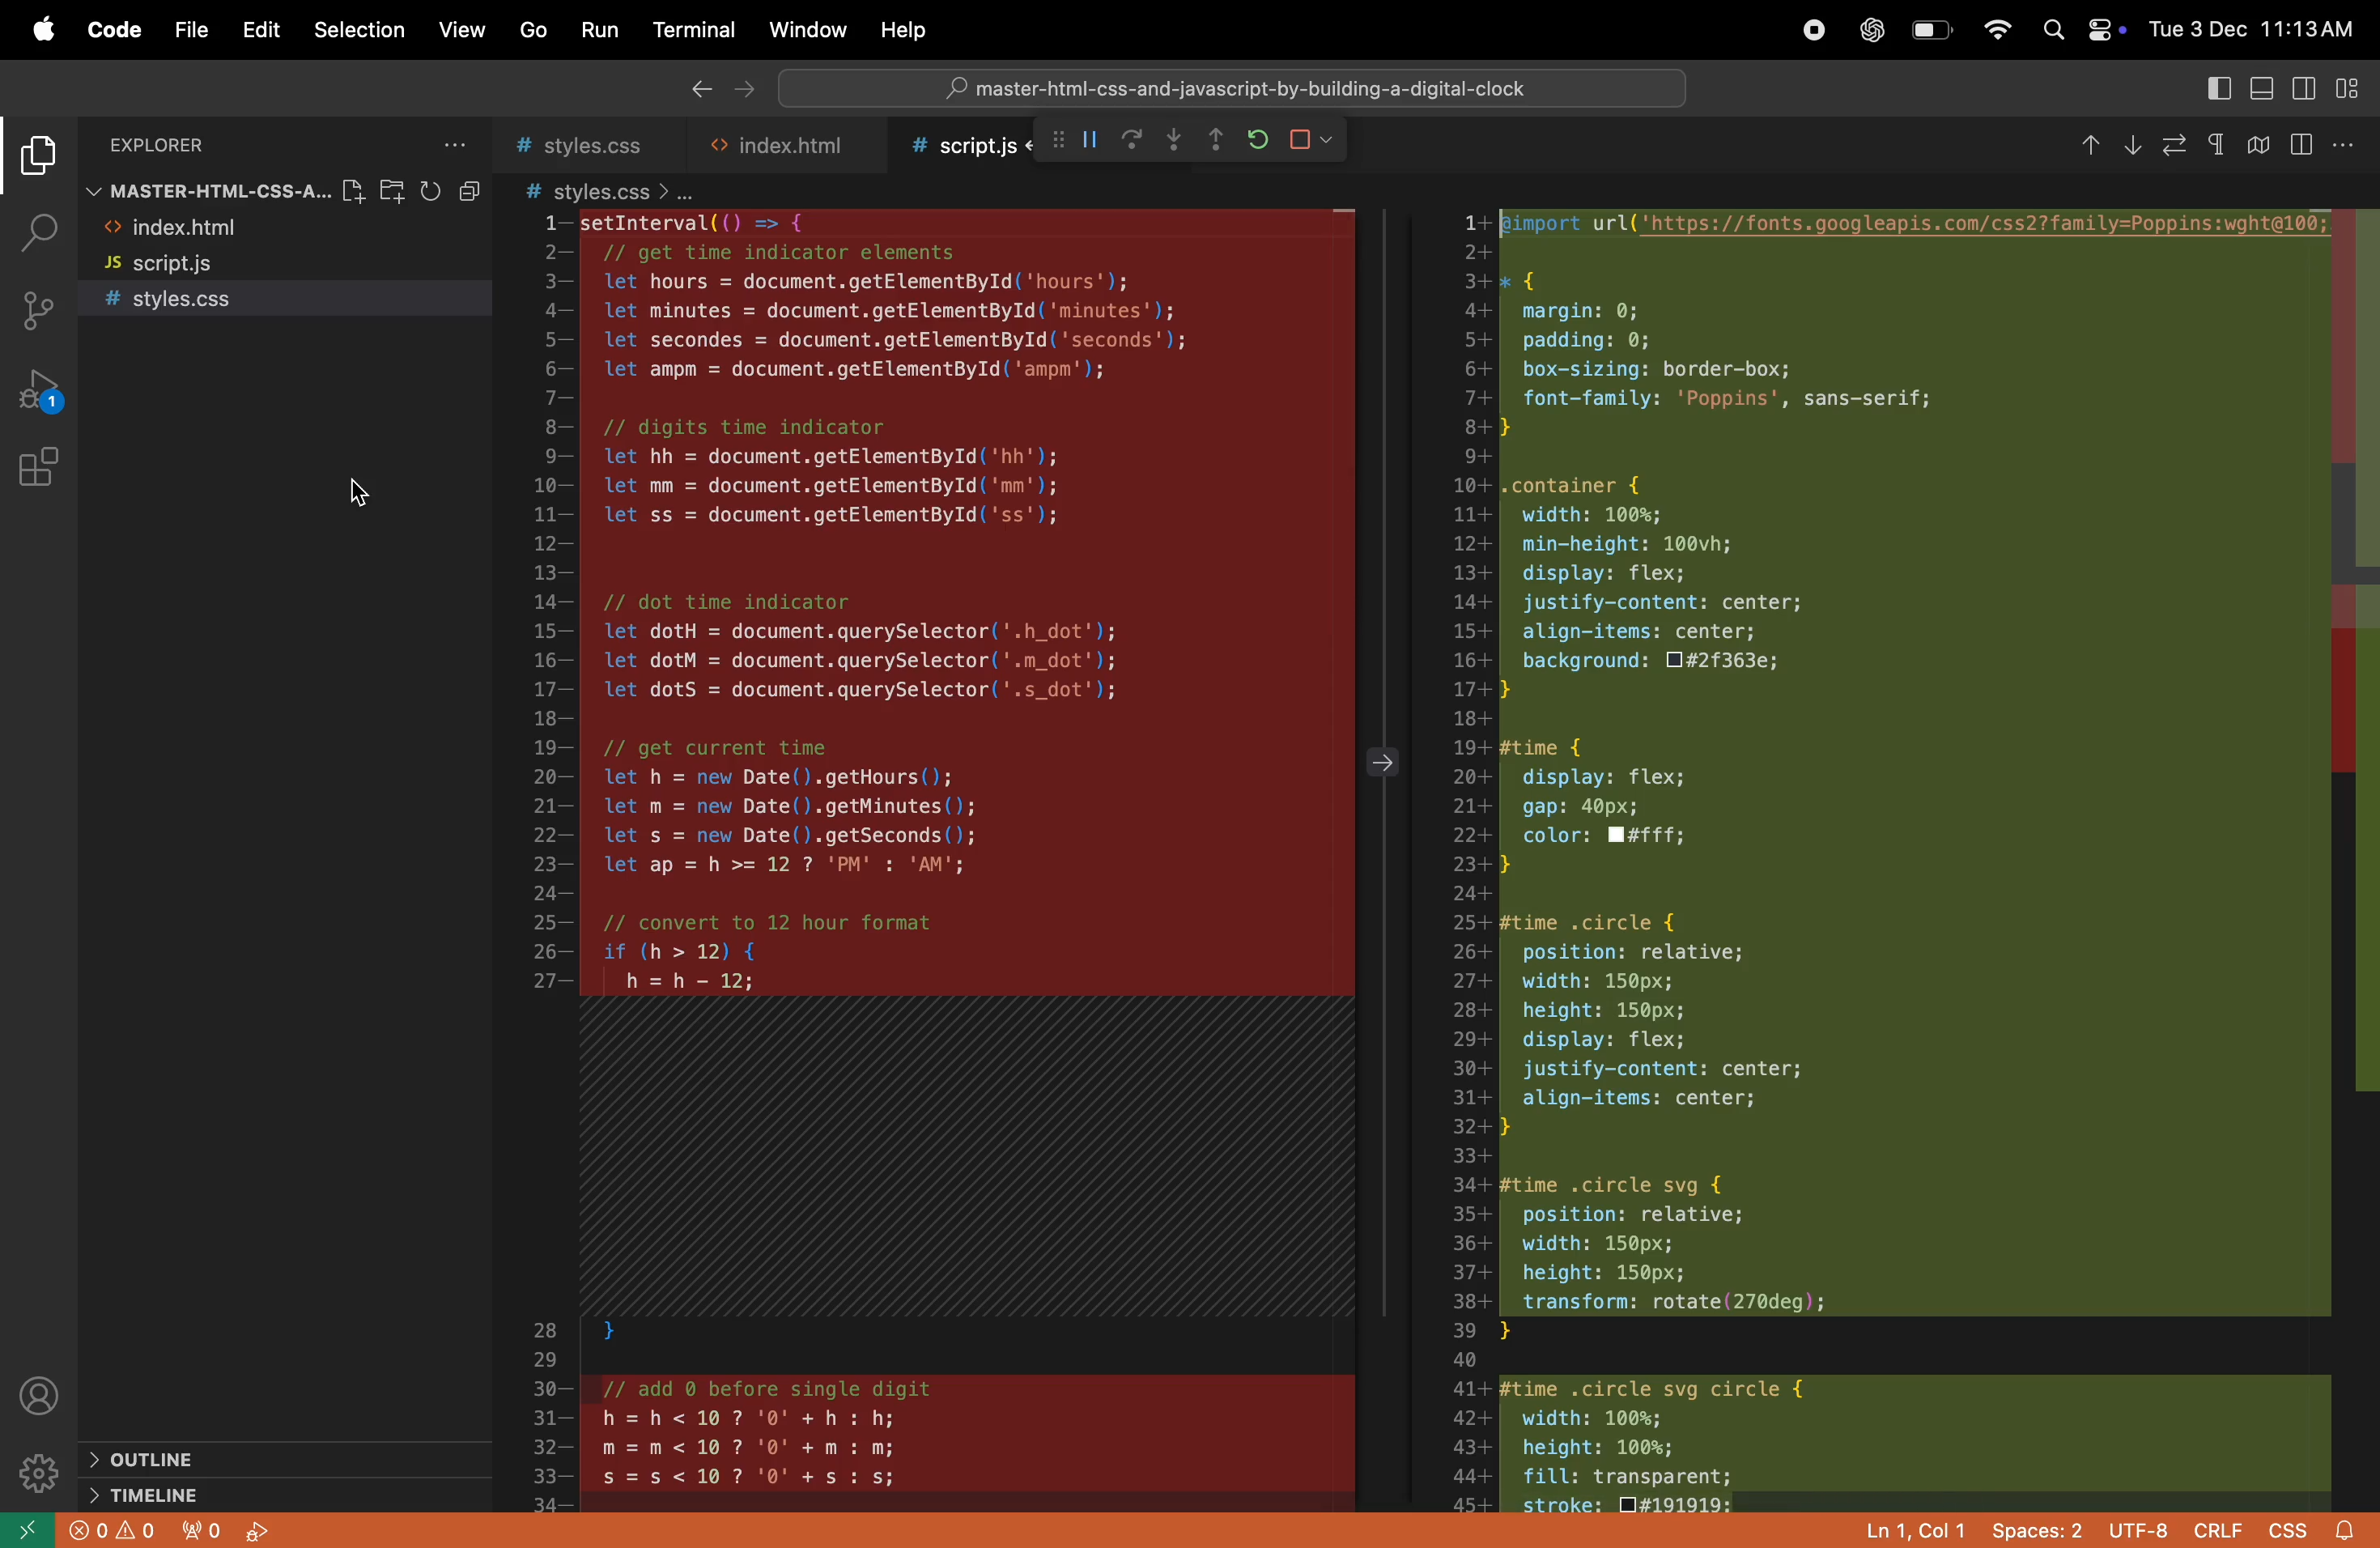 Image resolution: width=2380 pixels, height=1548 pixels. I want to click on apple widgets, so click(2076, 27).